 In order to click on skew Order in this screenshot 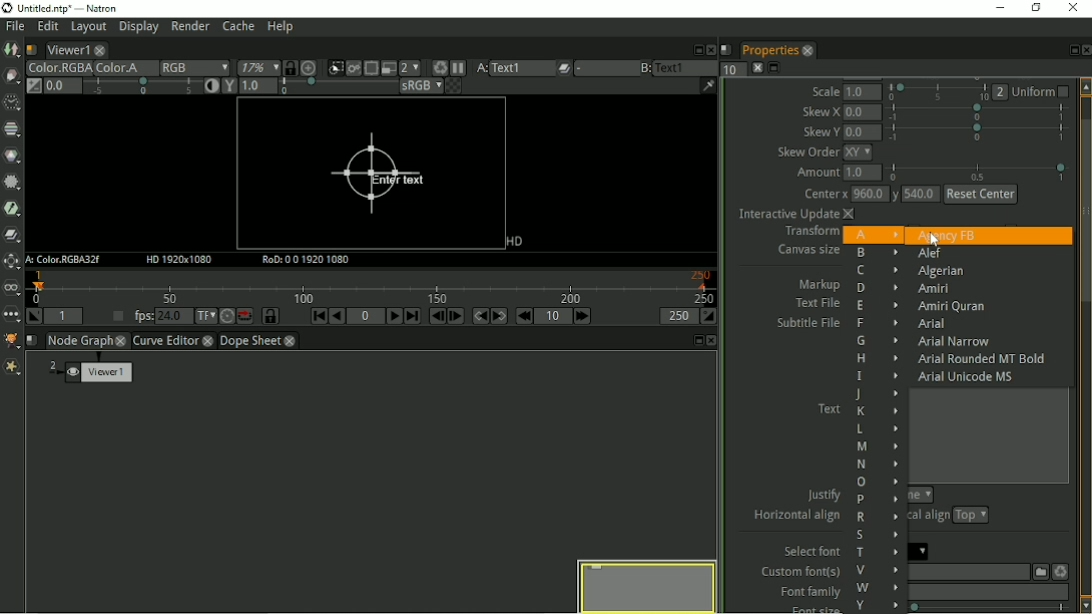, I will do `click(808, 153)`.